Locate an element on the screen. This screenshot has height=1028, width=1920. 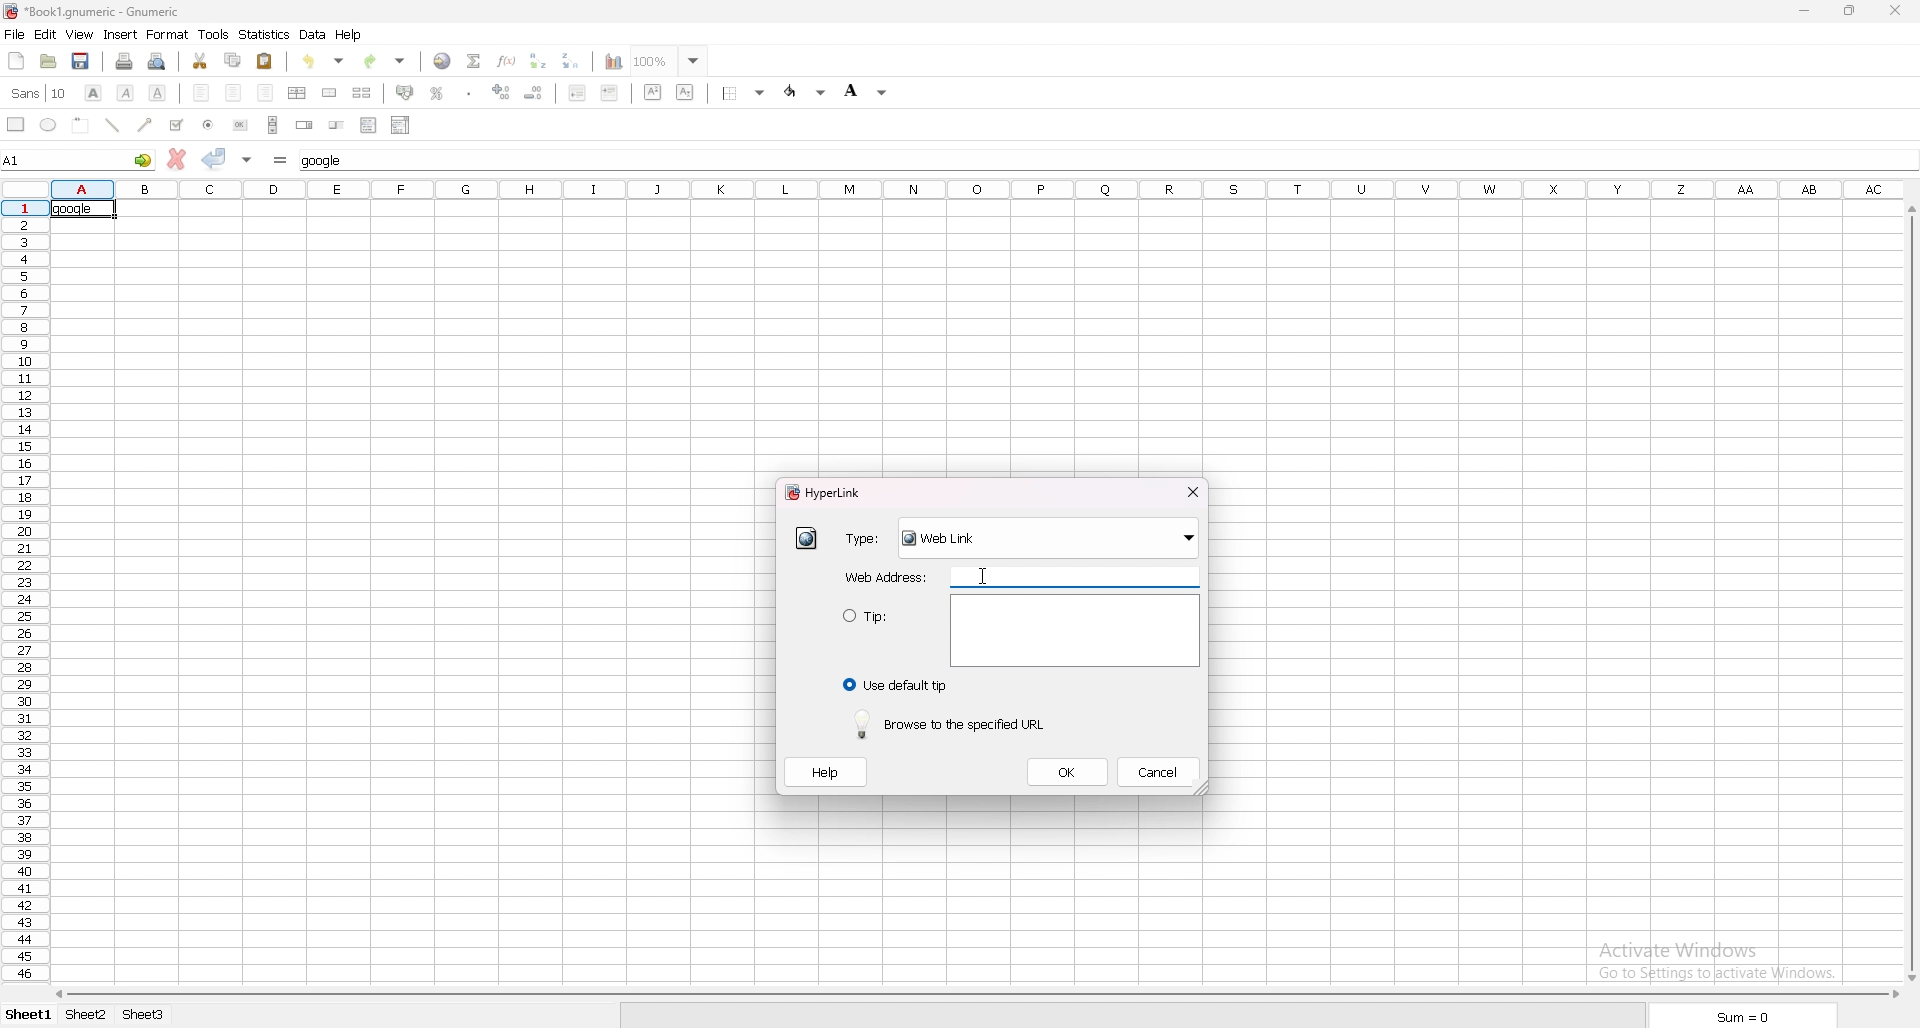
hyperlink is located at coordinates (442, 61).